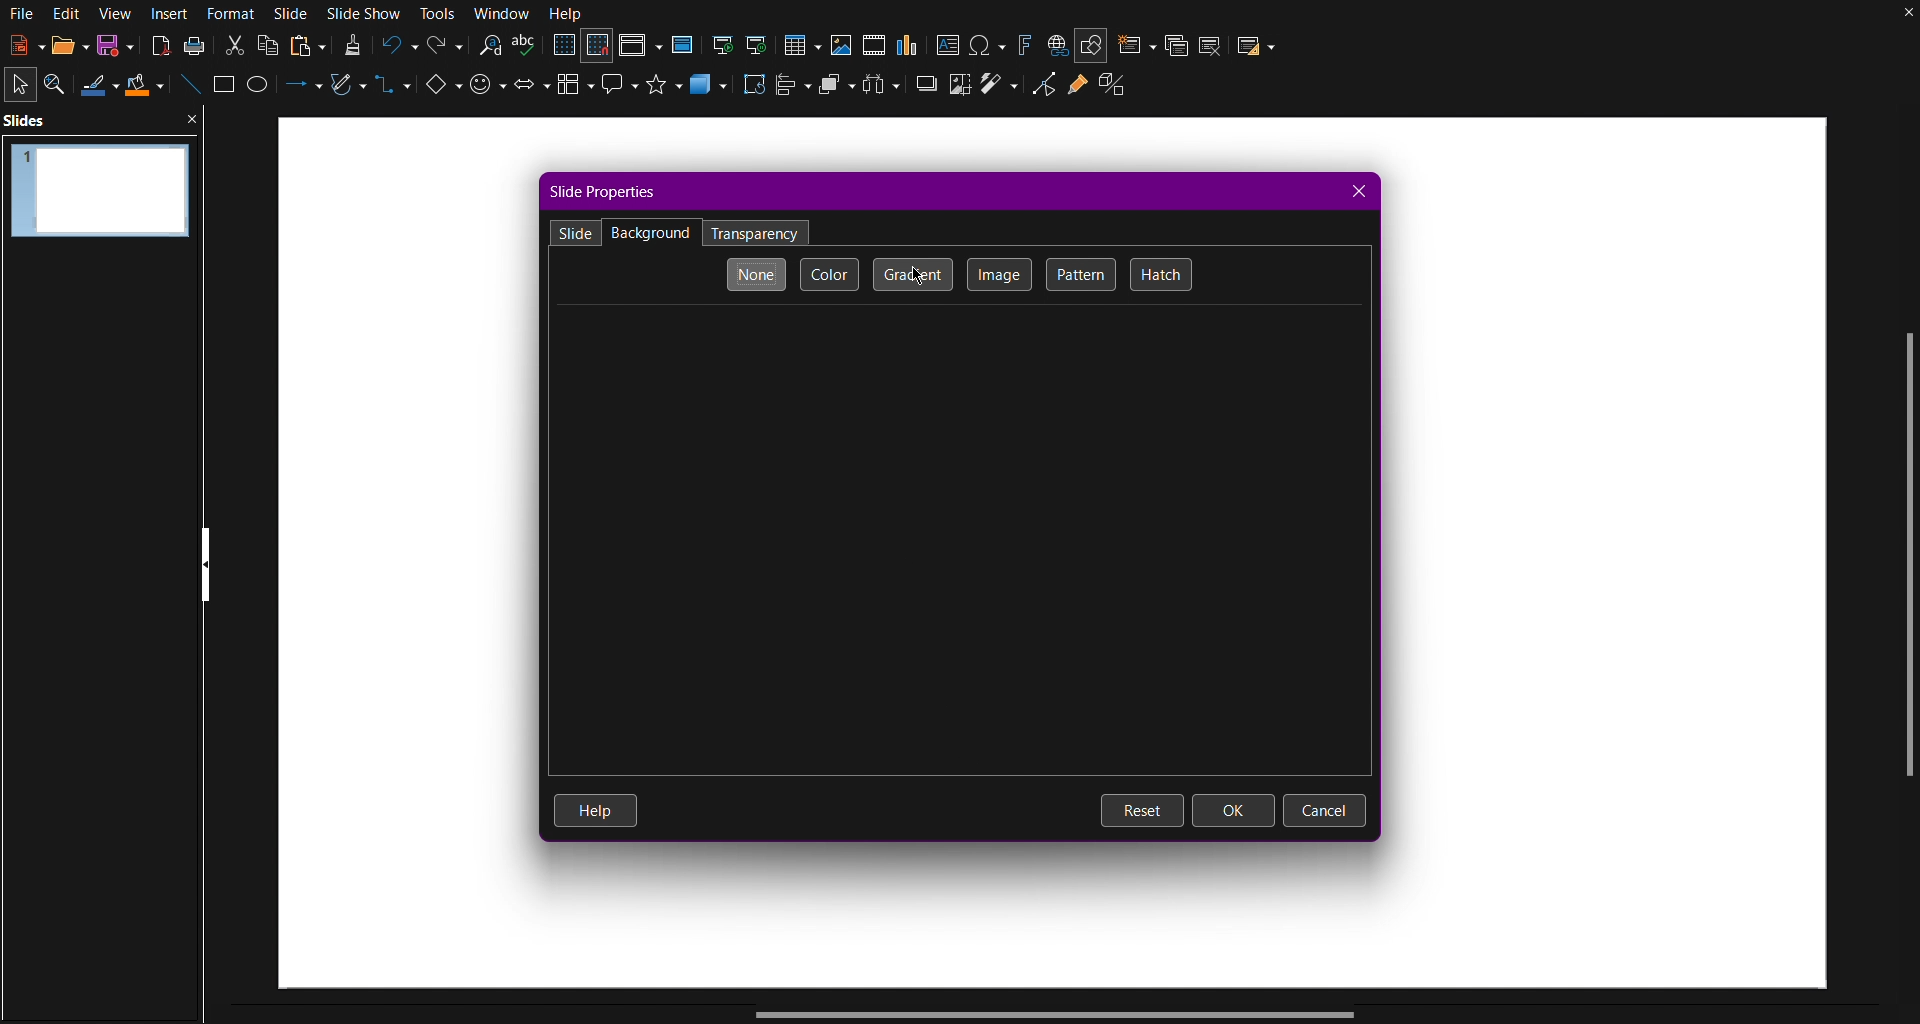  I want to click on View, so click(116, 13).